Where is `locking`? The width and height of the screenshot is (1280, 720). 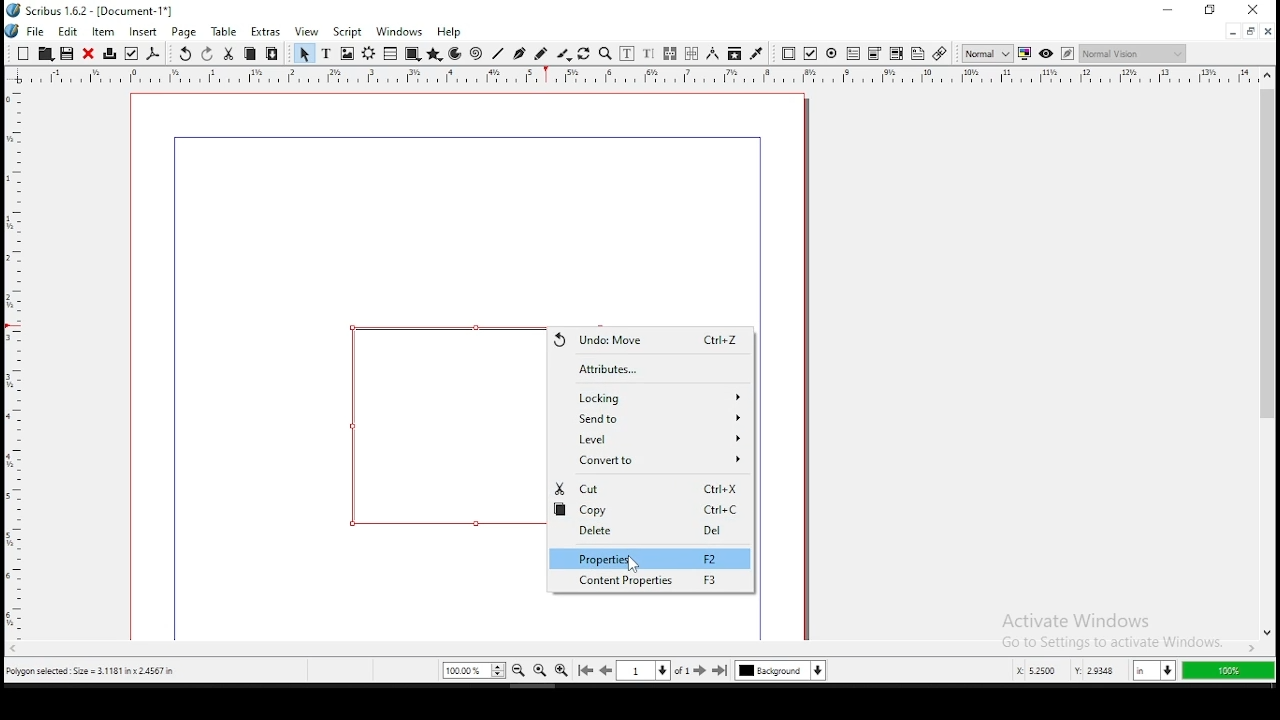 locking is located at coordinates (654, 396).